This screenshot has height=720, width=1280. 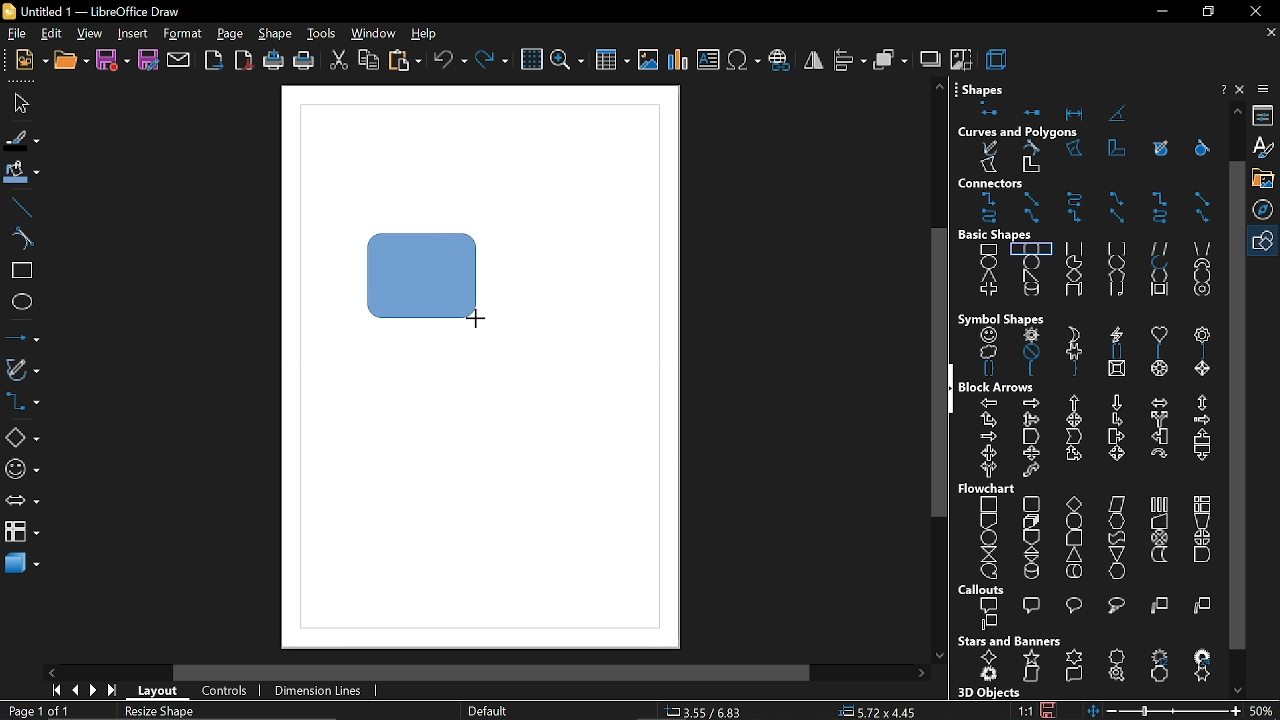 What do you see at coordinates (1019, 133) in the screenshot?
I see `curves and polygons` at bounding box center [1019, 133].